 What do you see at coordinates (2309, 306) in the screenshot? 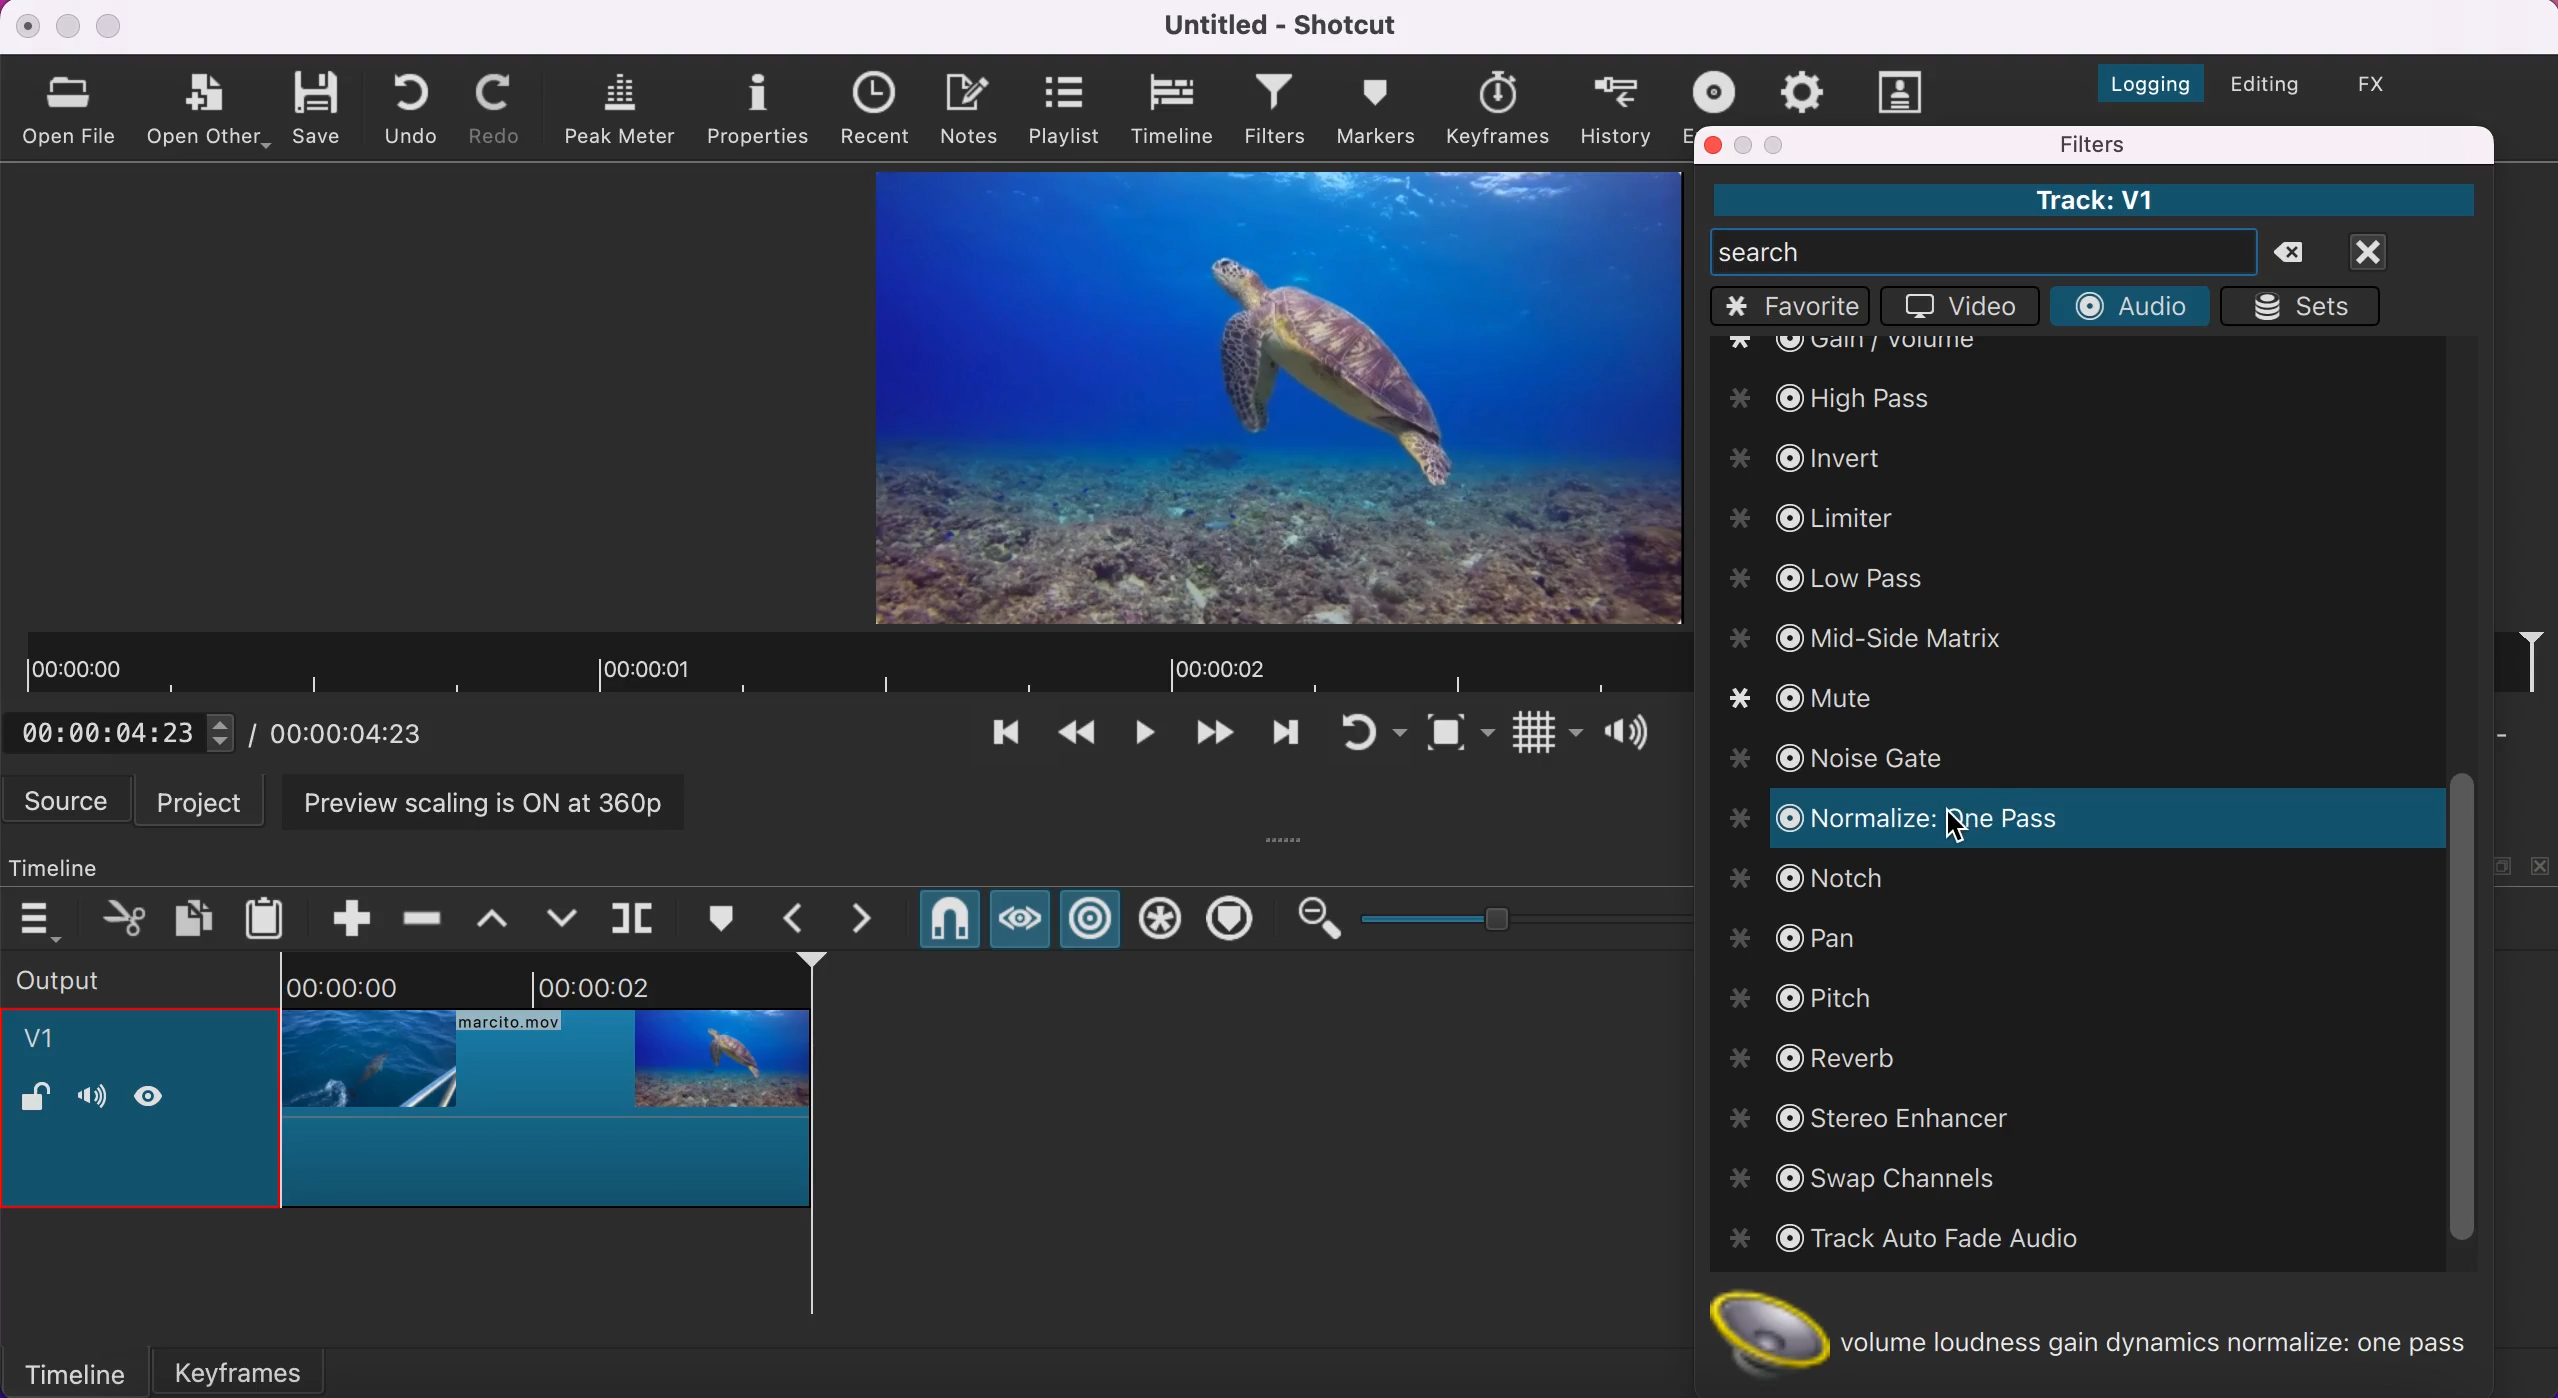
I see `sets` at bounding box center [2309, 306].